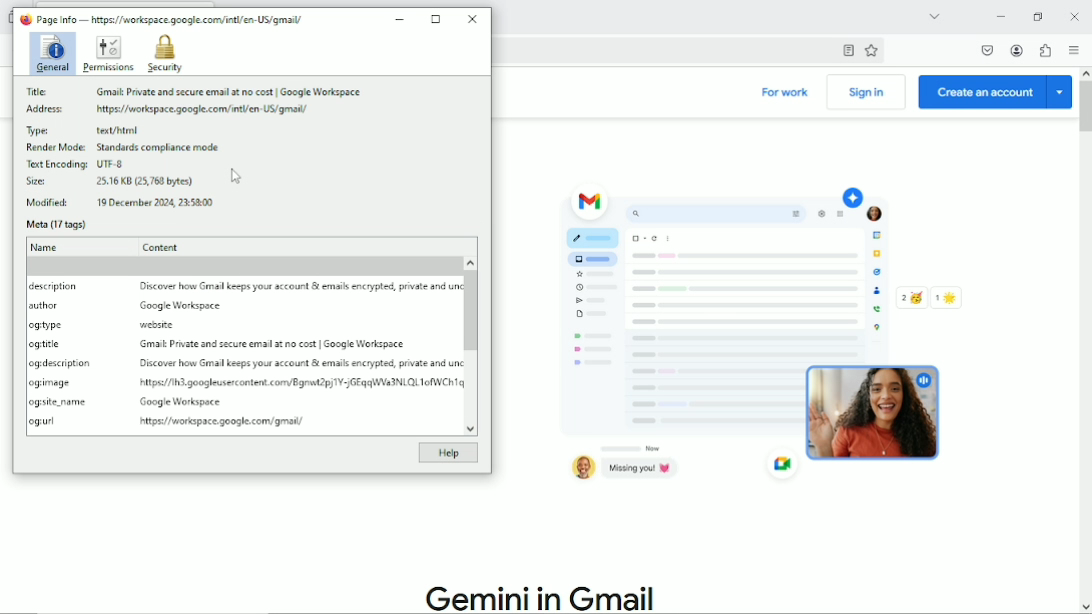 This screenshot has height=614, width=1092. What do you see at coordinates (274, 345) in the screenshot?
I see `Gmail private and secure email at no cost` at bounding box center [274, 345].